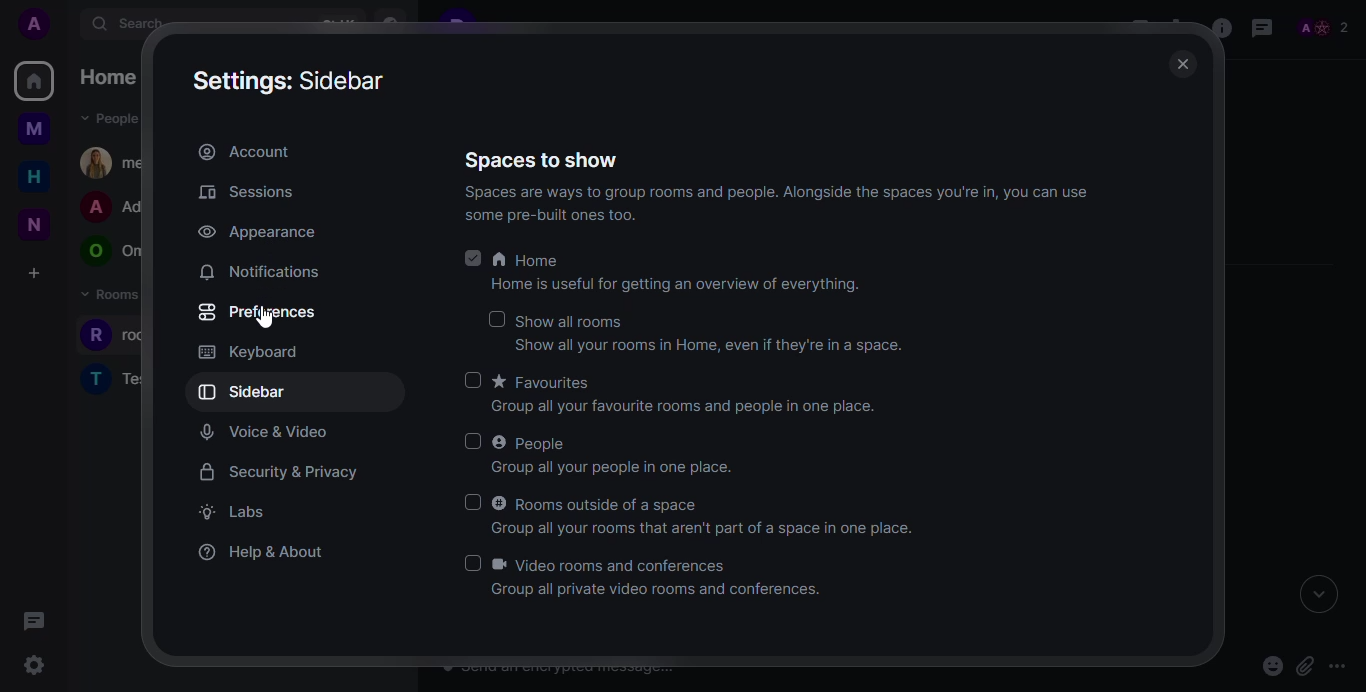 The width and height of the screenshot is (1366, 692). What do you see at coordinates (35, 666) in the screenshot?
I see `cursor` at bounding box center [35, 666].